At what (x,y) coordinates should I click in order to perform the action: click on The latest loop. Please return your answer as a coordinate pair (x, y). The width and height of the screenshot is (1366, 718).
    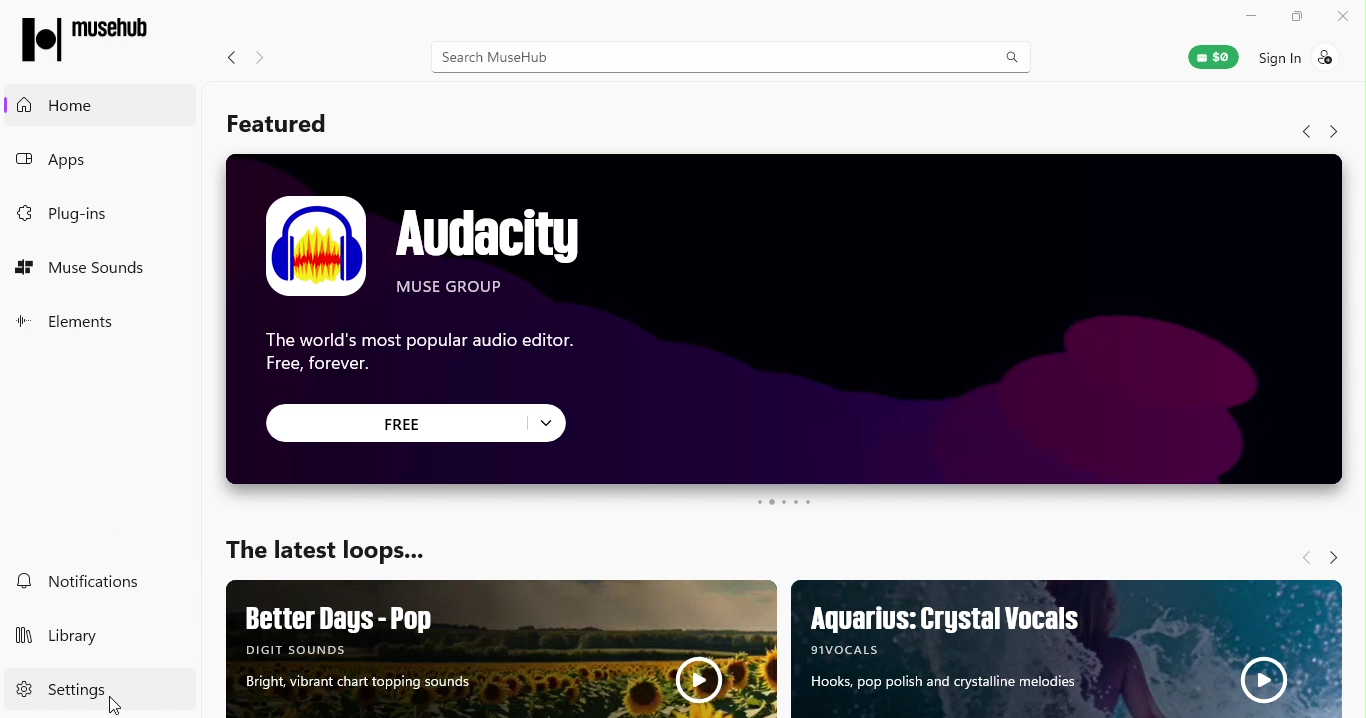
    Looking at the image, I should click on (340, 543).